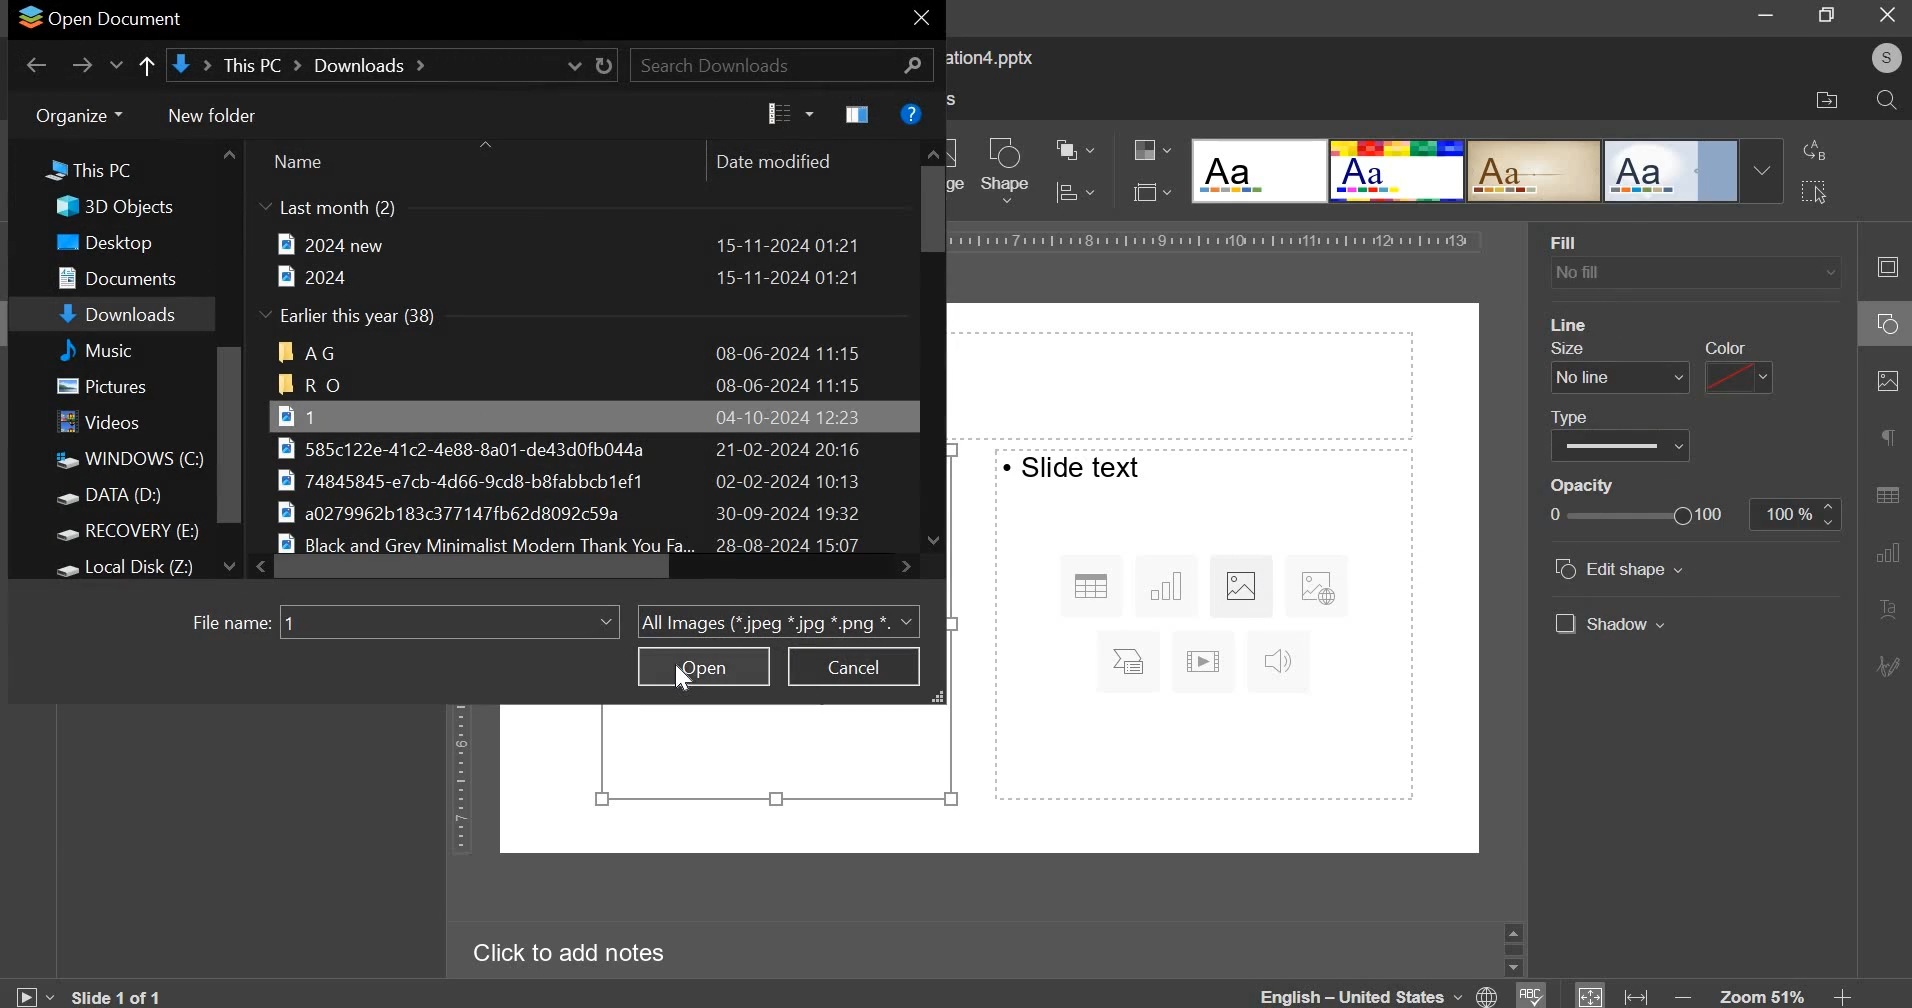  What do you see at coordinates (126, 275) in the screenshot?
I see `documents` at bounding box center [126, 275].